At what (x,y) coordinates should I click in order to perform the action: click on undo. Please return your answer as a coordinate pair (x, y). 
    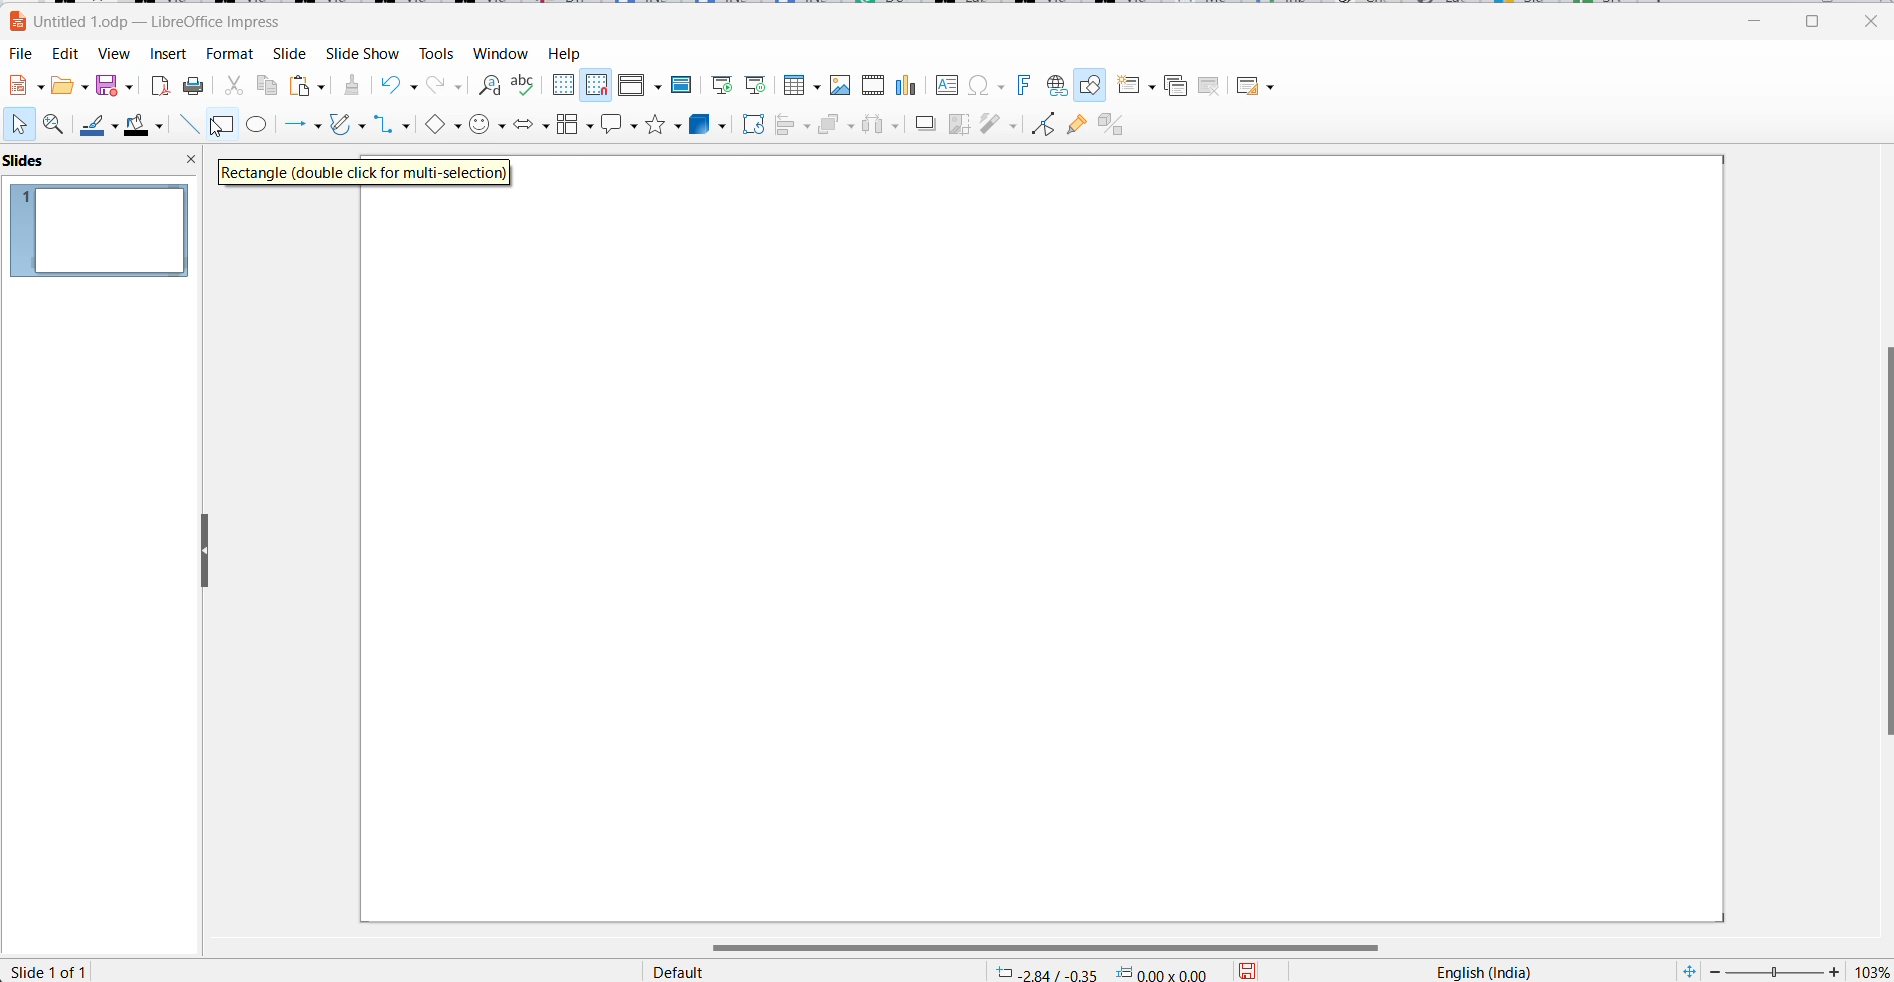
    Looking at the image, I should click on (404, 85).